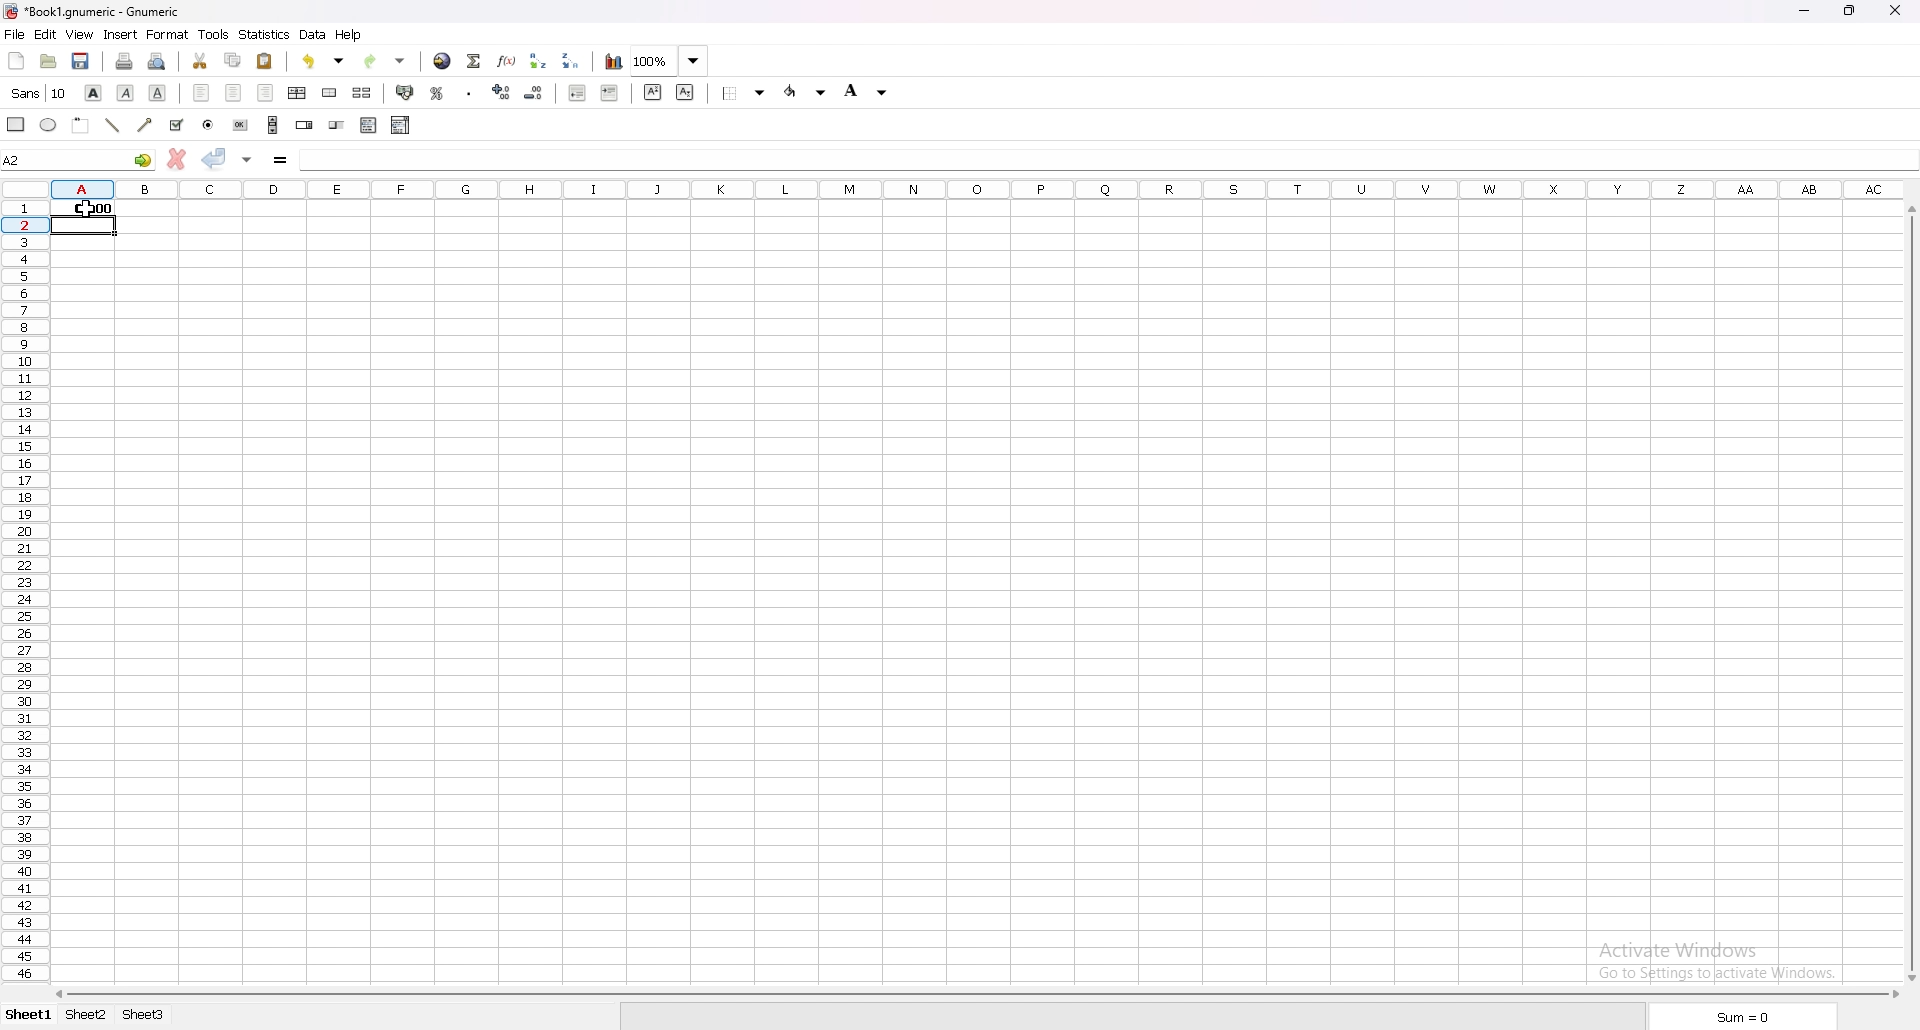 The width and height of the screenshot is (1920, 1030). What do you see at coordinates (49, 124) in the screenshot?
I see `ellipse` at bounding box center [49, 124].